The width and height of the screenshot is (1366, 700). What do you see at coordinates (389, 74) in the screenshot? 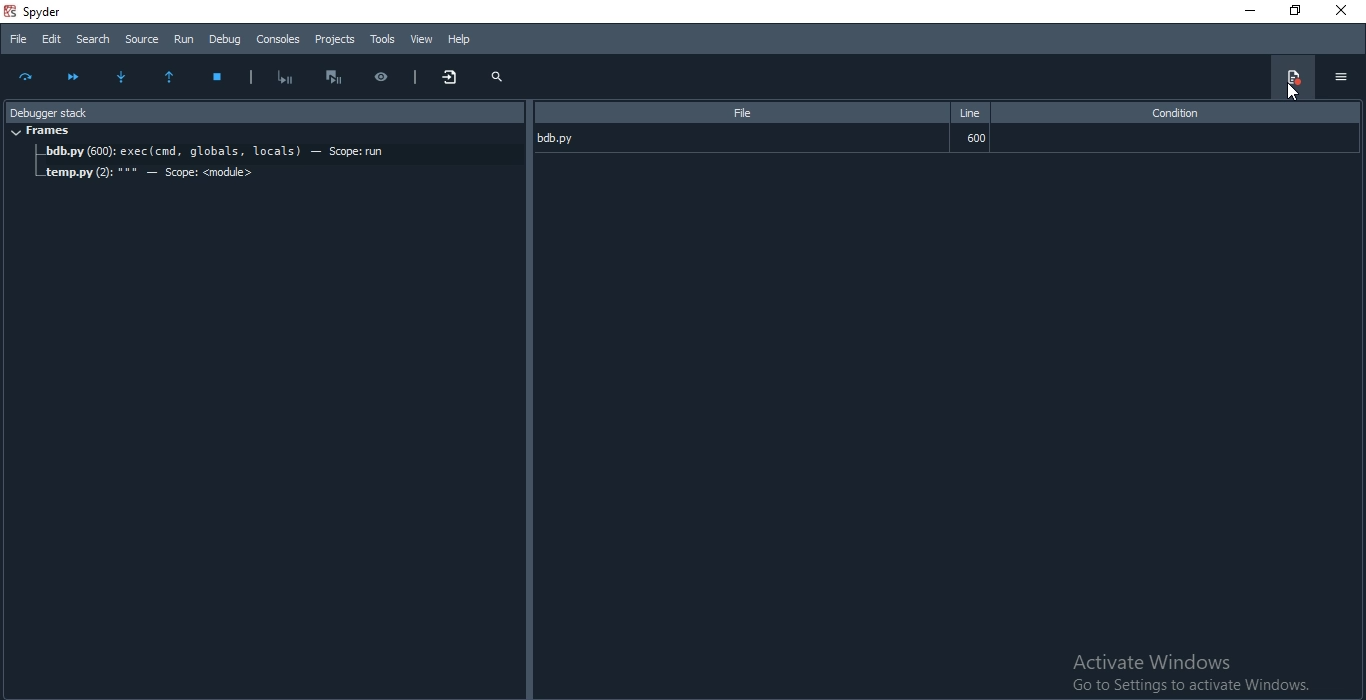
I see `Inspect execution` at bounding box center [389, 74].